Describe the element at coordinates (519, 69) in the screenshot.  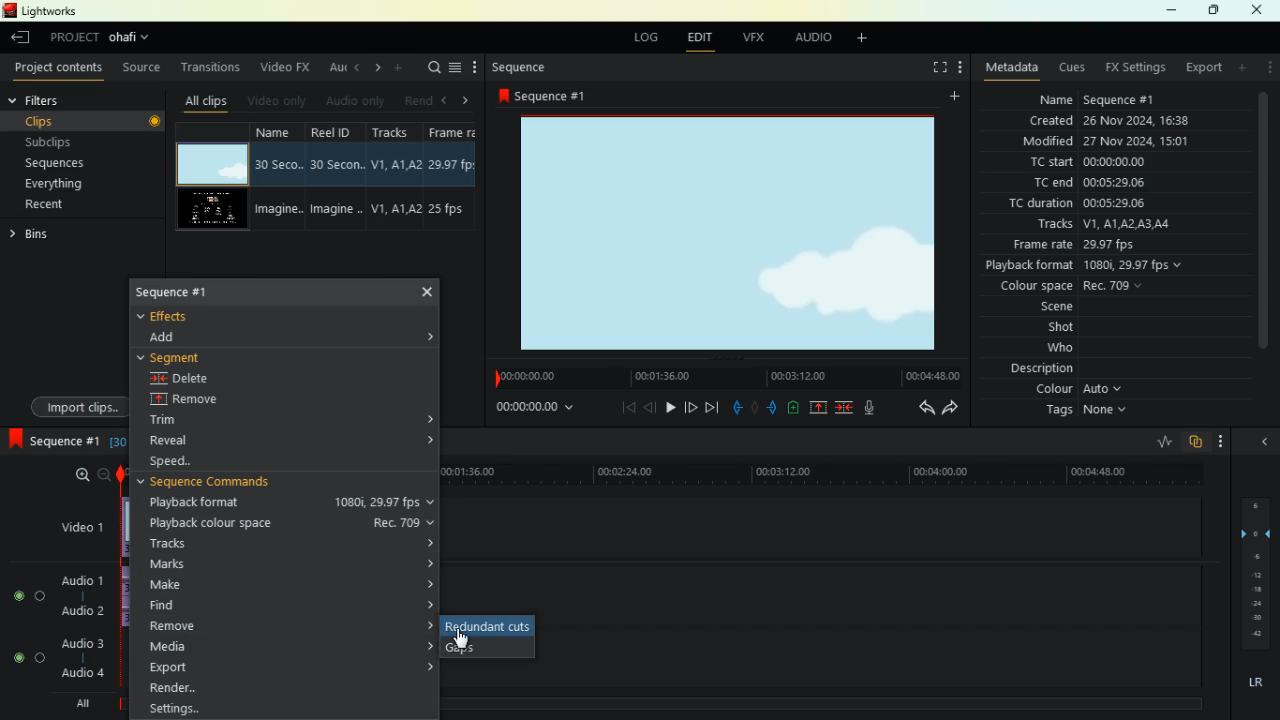
I see `sequence` at that location.